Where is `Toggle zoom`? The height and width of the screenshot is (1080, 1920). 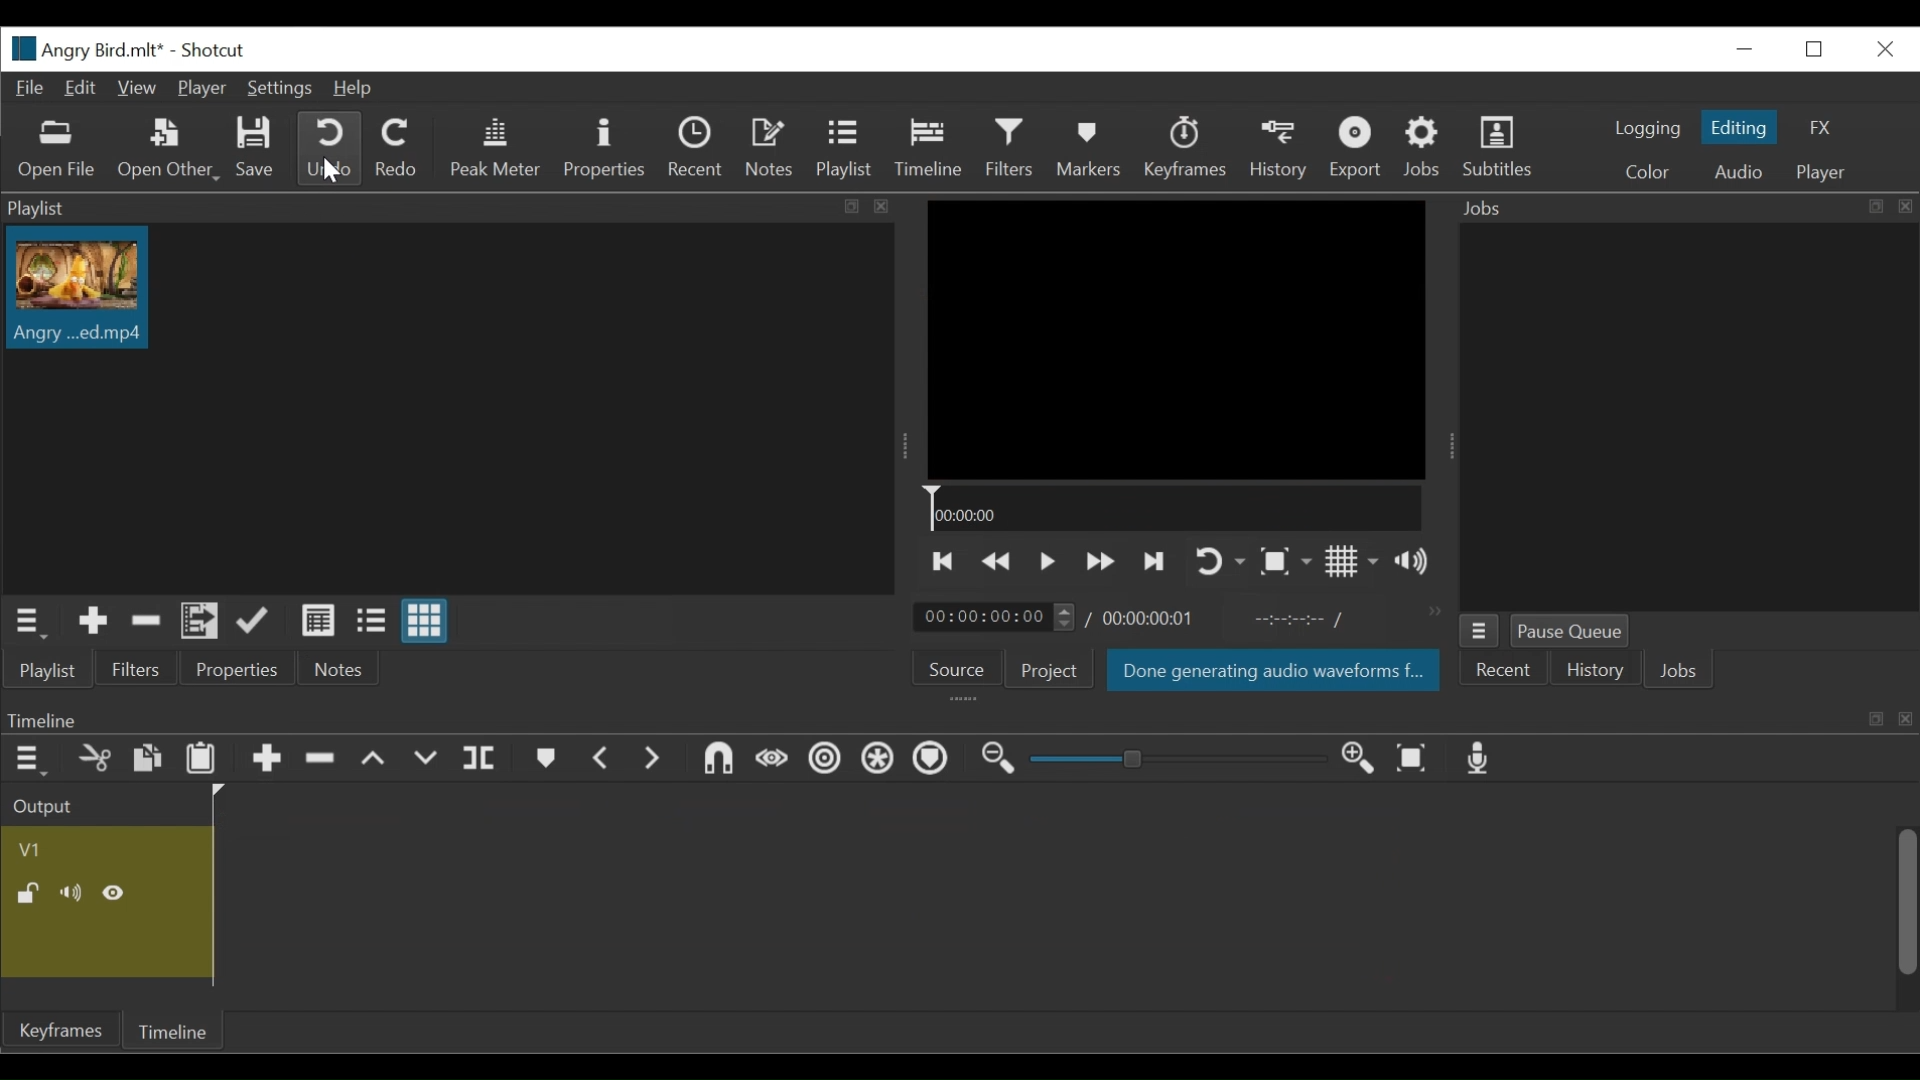
Toggle zoom is located at coordinates (1286, 563).